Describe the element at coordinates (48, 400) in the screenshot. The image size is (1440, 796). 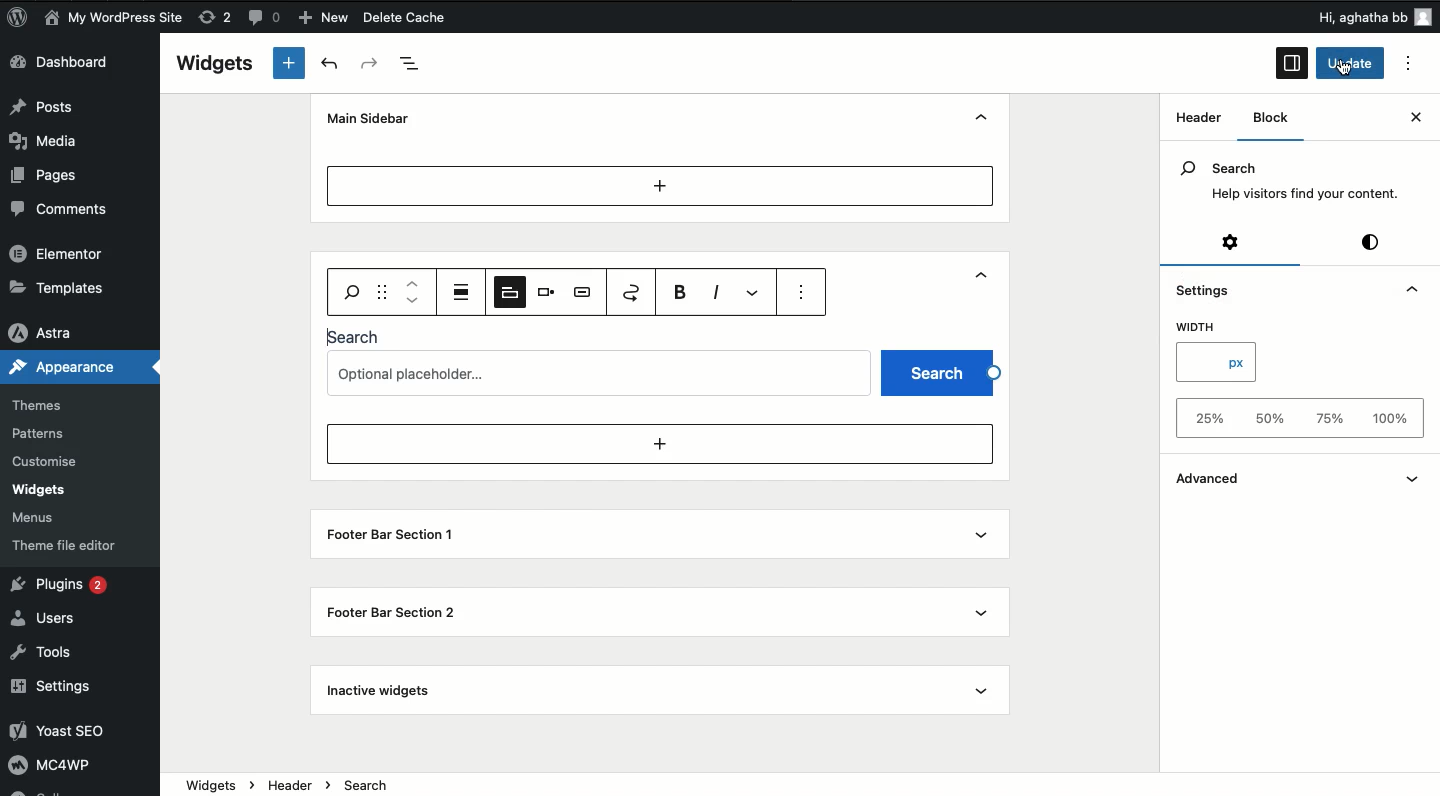
I see `Themes` at that location.